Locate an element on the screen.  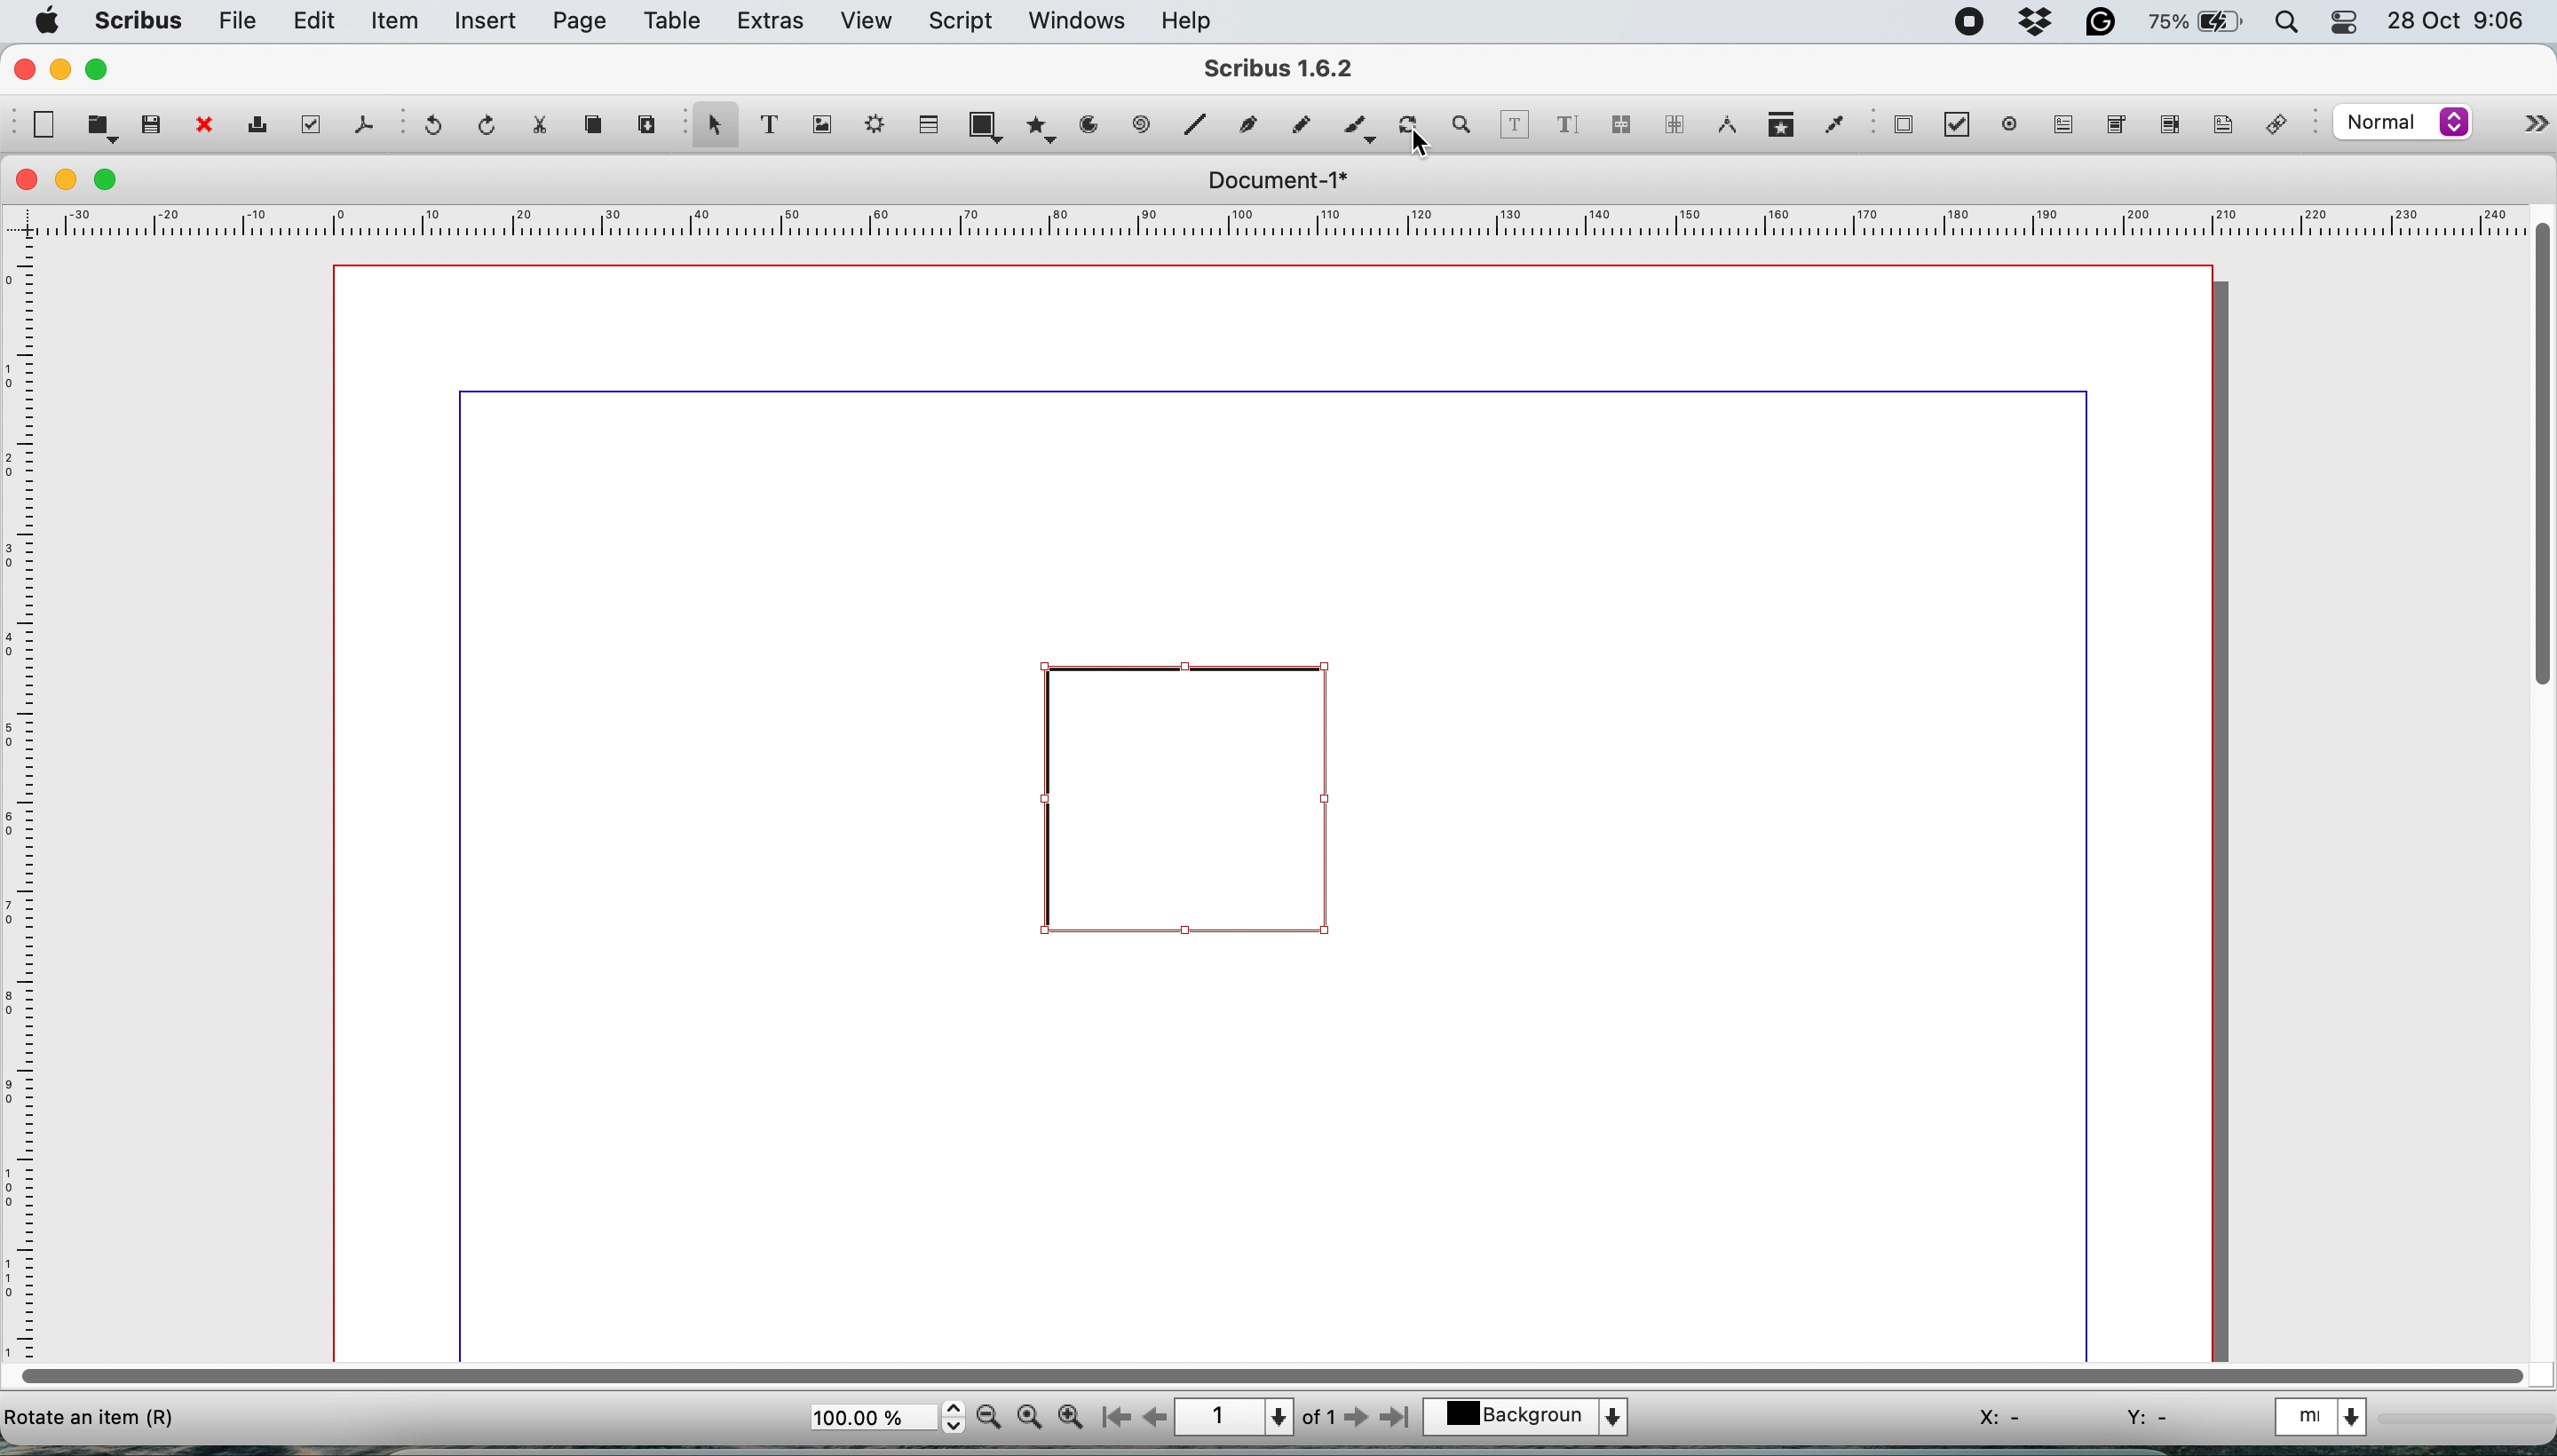
insert is located at coordinates (489, 22).